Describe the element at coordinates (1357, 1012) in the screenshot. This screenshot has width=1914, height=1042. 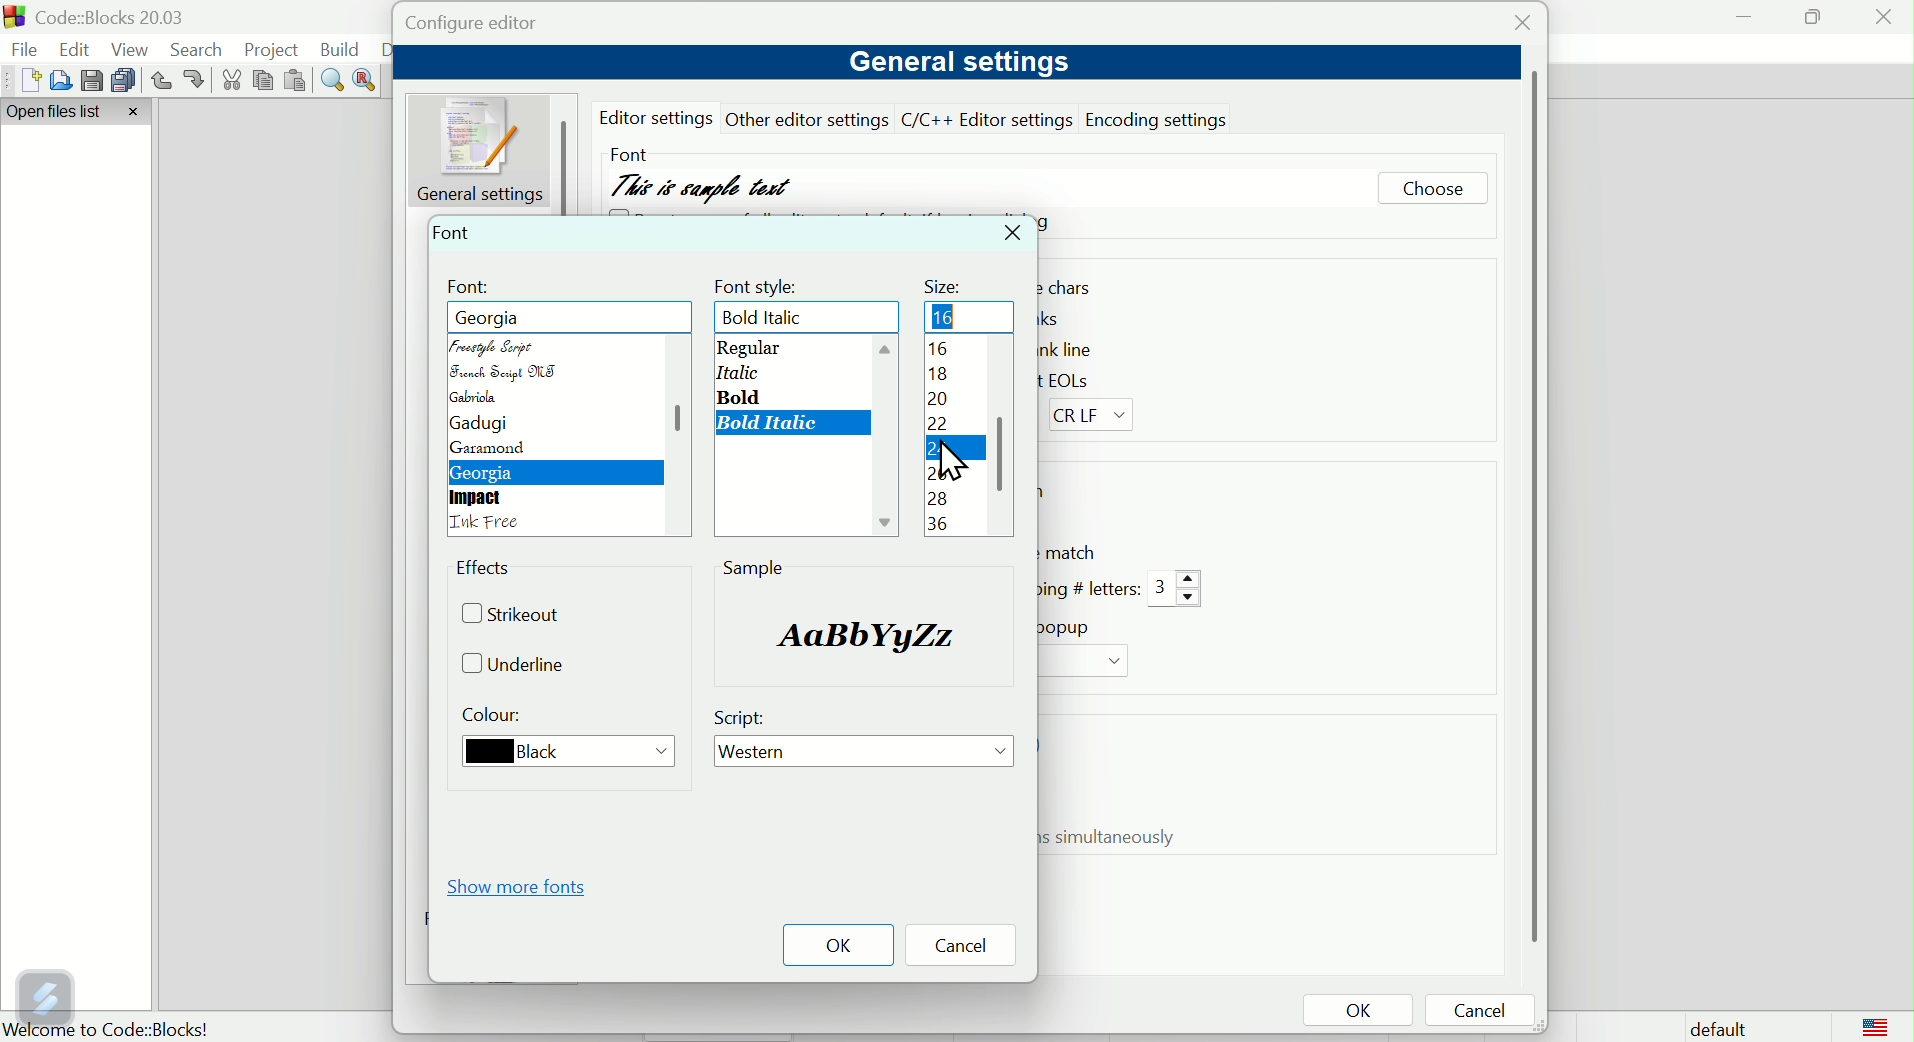
I see `OK` at that location.